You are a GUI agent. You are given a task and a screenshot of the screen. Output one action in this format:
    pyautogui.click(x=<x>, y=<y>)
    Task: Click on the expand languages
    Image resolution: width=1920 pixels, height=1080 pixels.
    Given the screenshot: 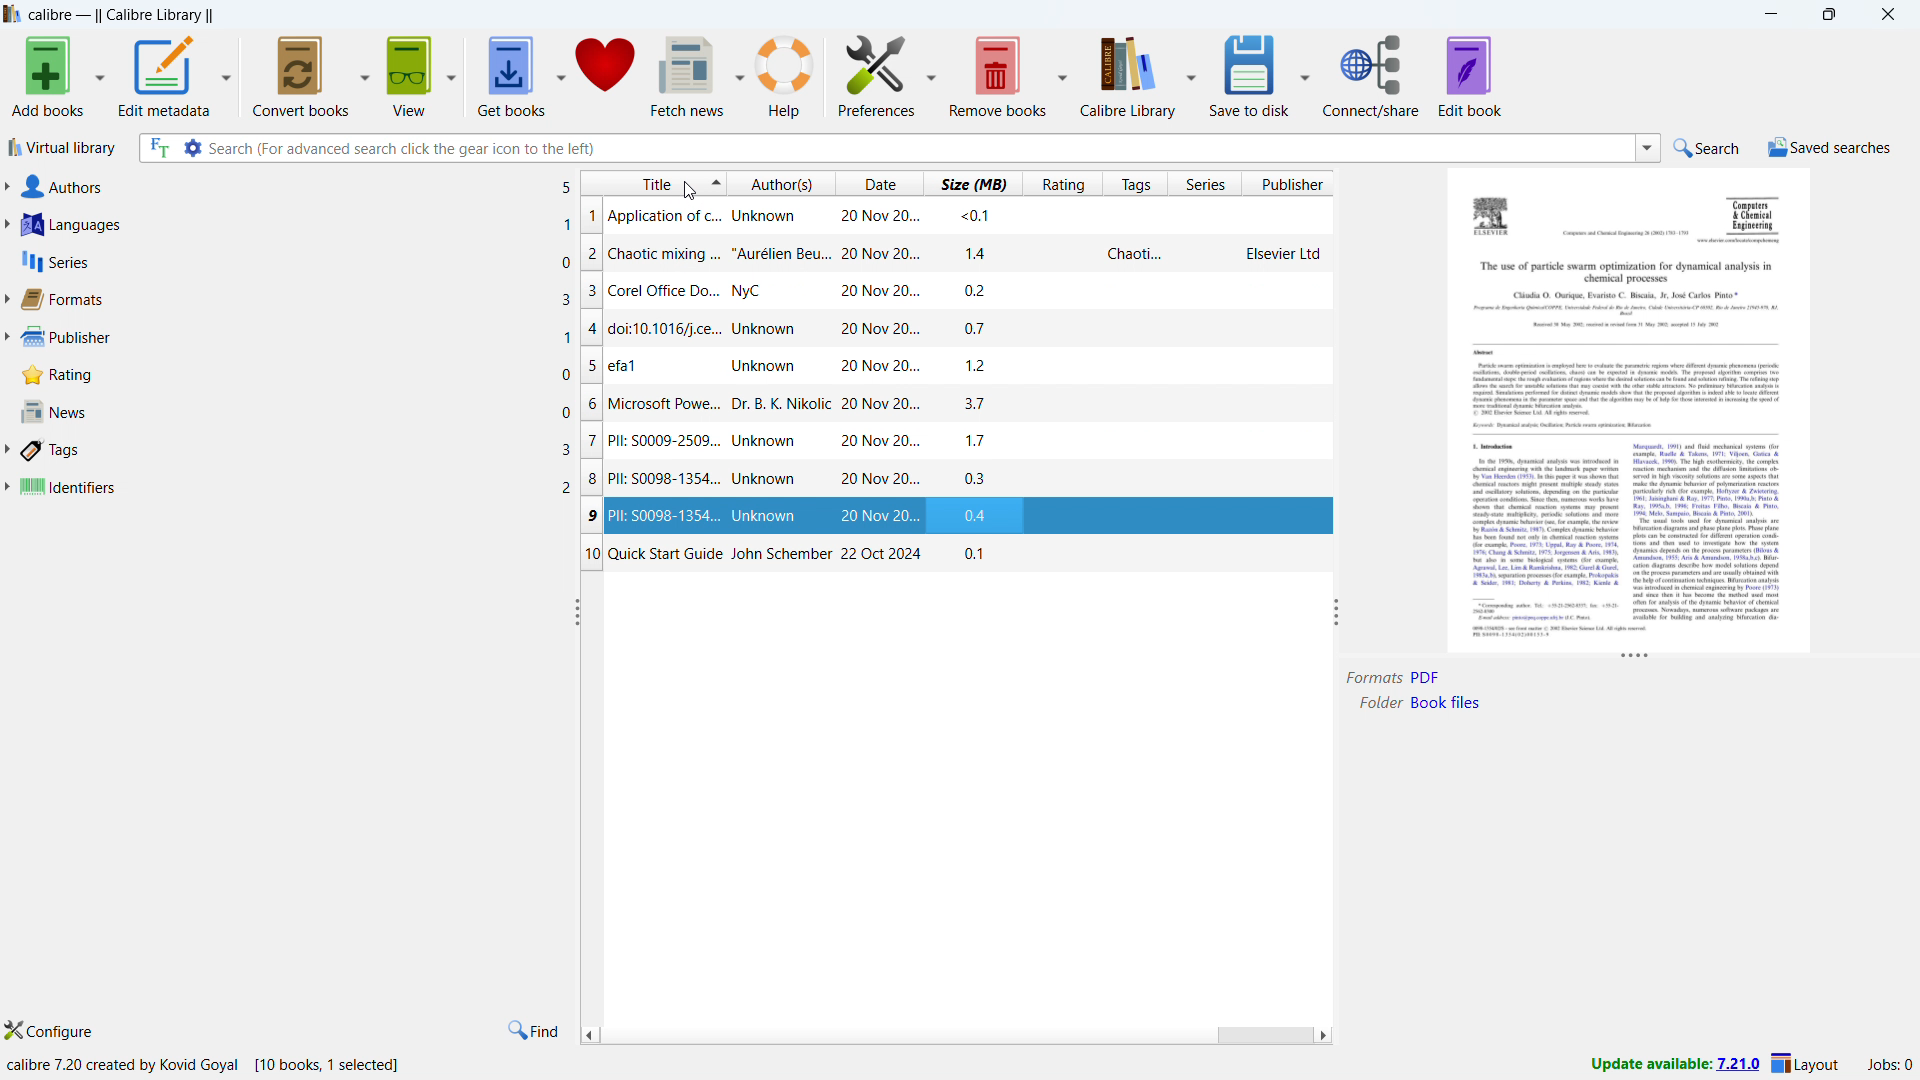 What is the action you would take?
    pyautogui.click(x=7, y=225)
    